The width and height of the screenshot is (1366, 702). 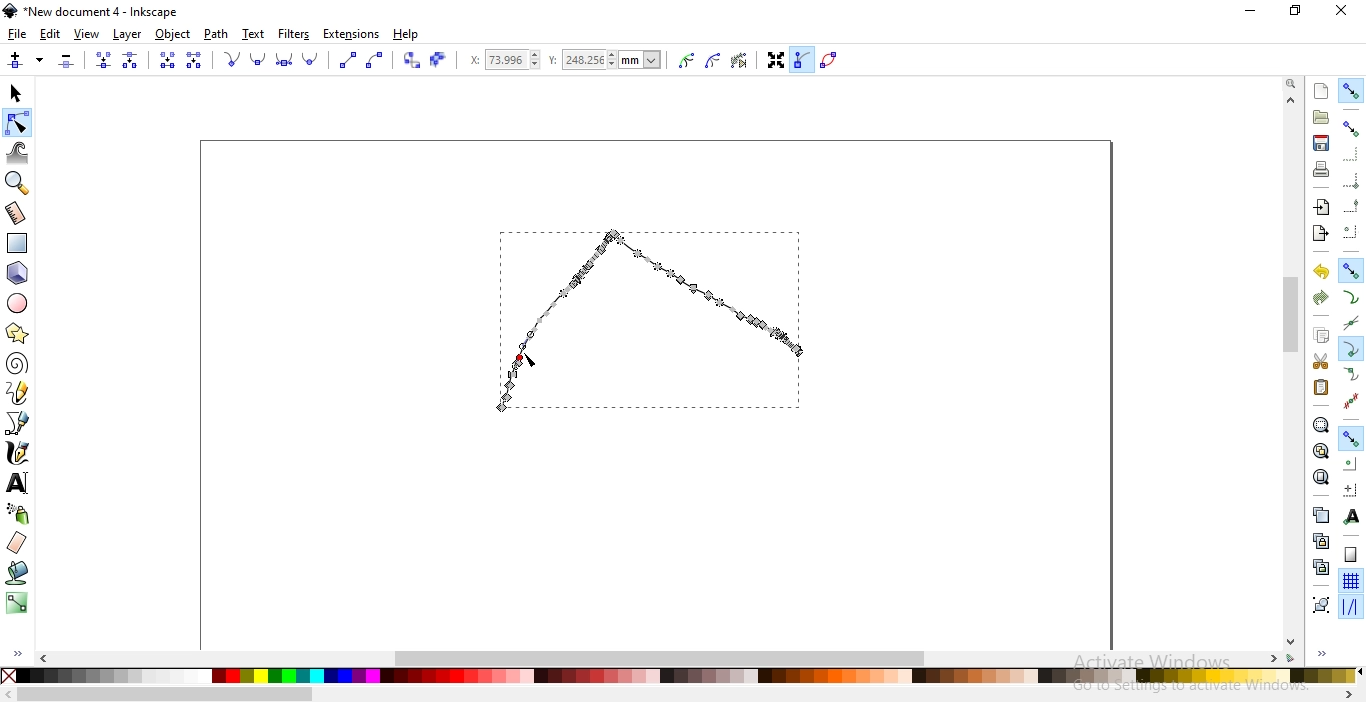 I want to click on zoom to fit drawing, so click(x=1320, y=449).